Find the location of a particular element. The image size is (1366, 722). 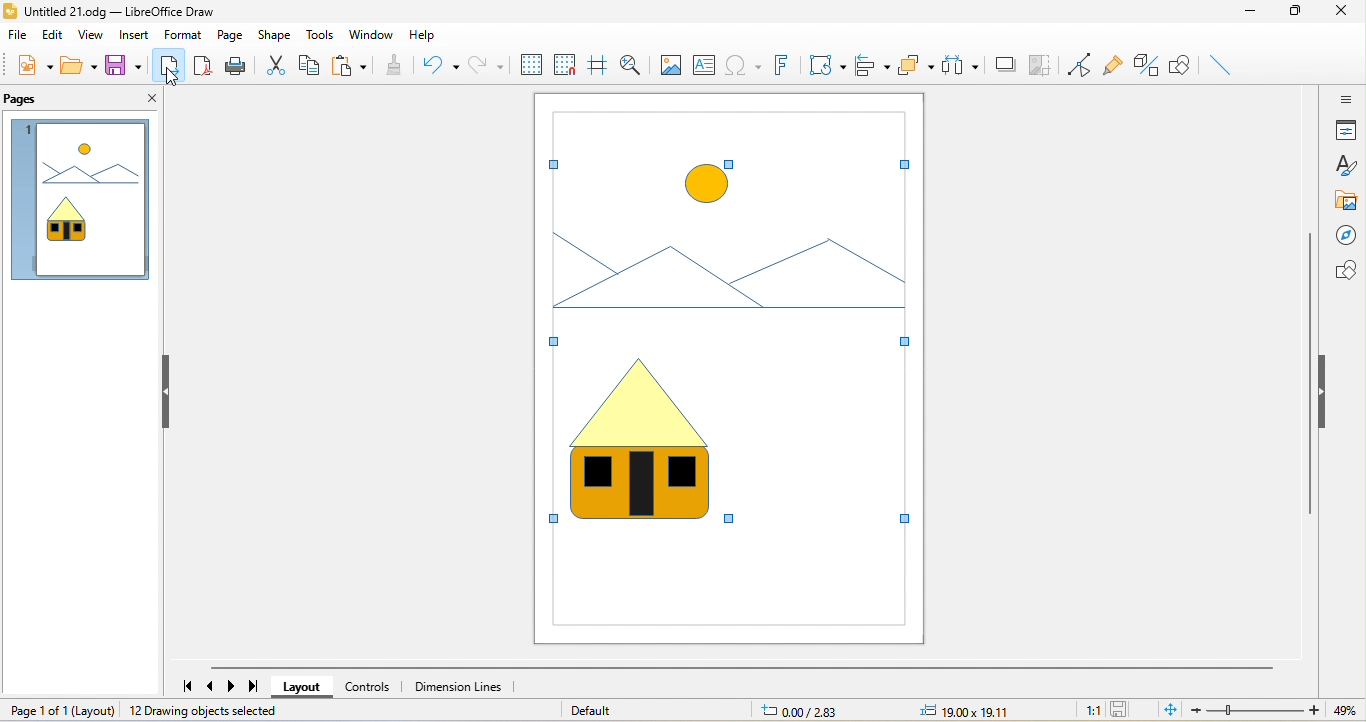

vertical slider is located at coordinates (1310, 373).